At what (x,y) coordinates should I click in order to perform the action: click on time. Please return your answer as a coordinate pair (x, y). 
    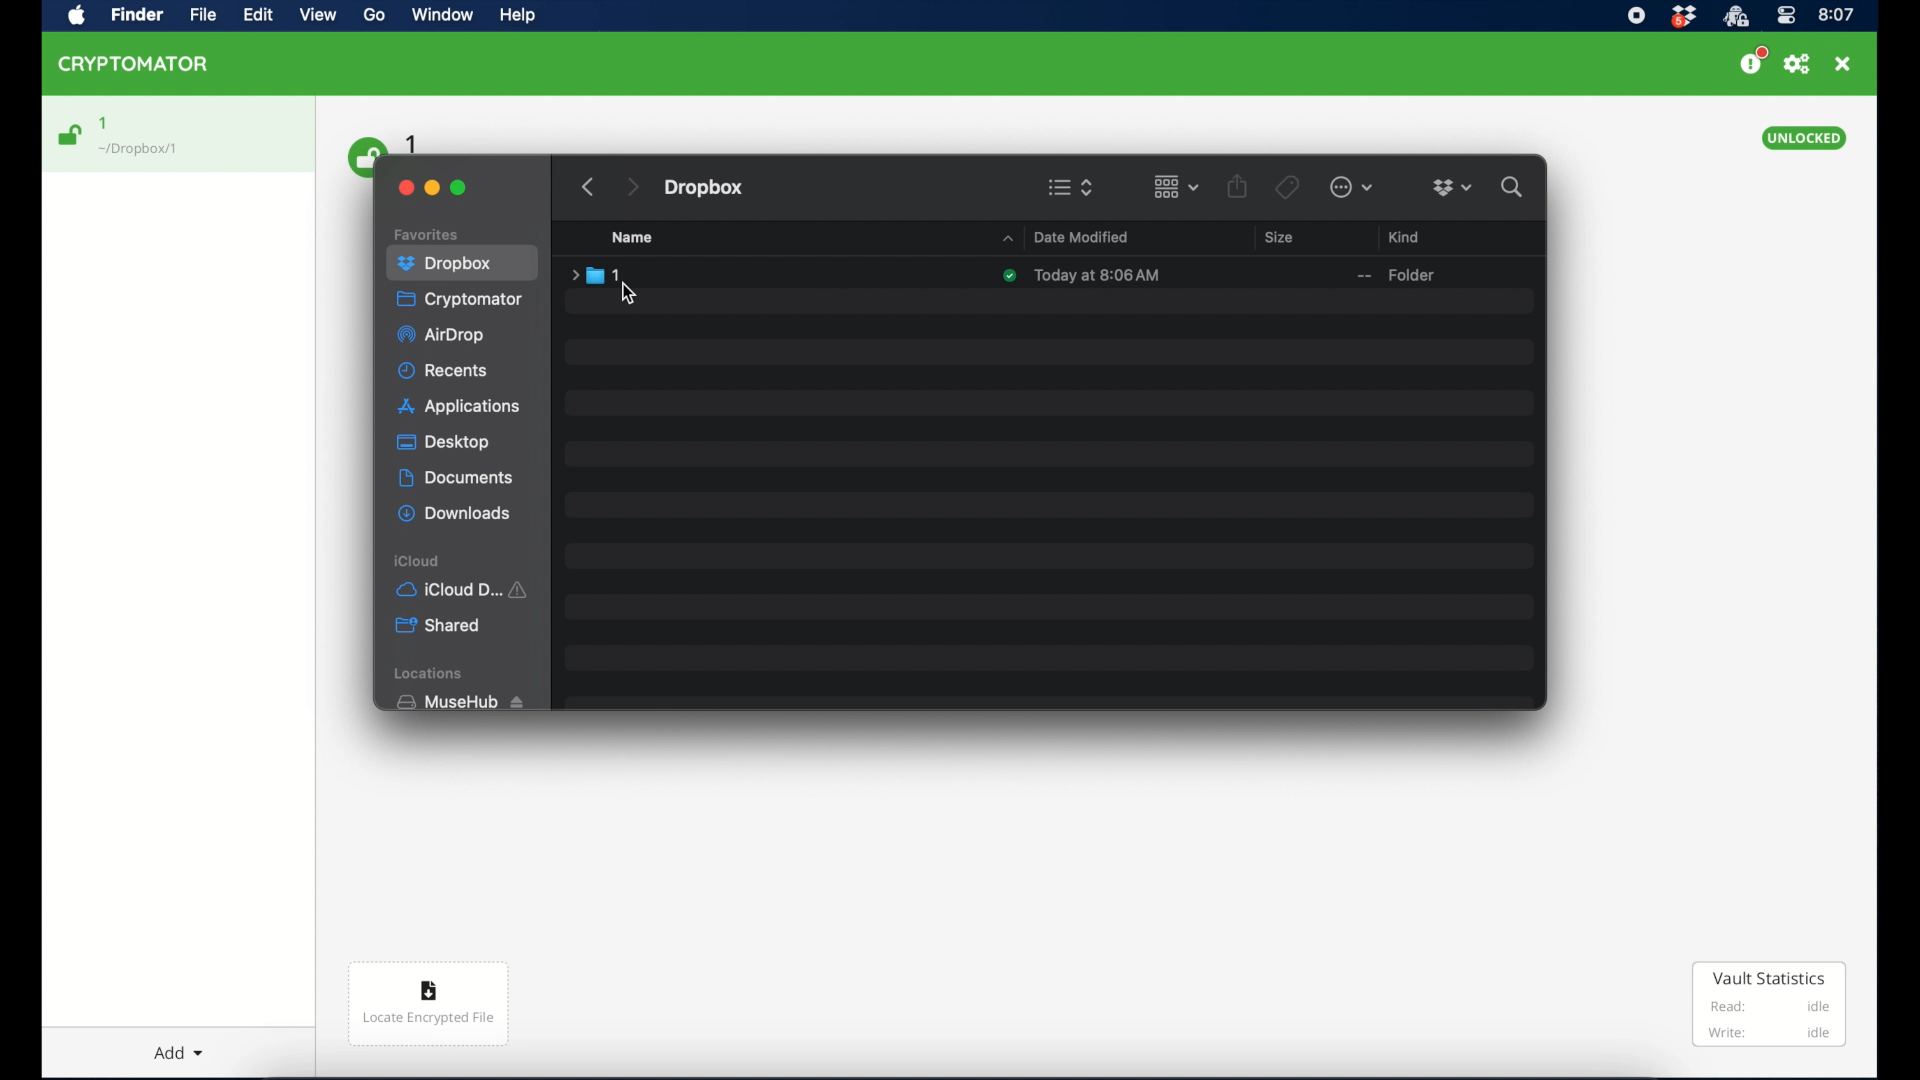
    Looking at the image, I should click on (1837, 14).